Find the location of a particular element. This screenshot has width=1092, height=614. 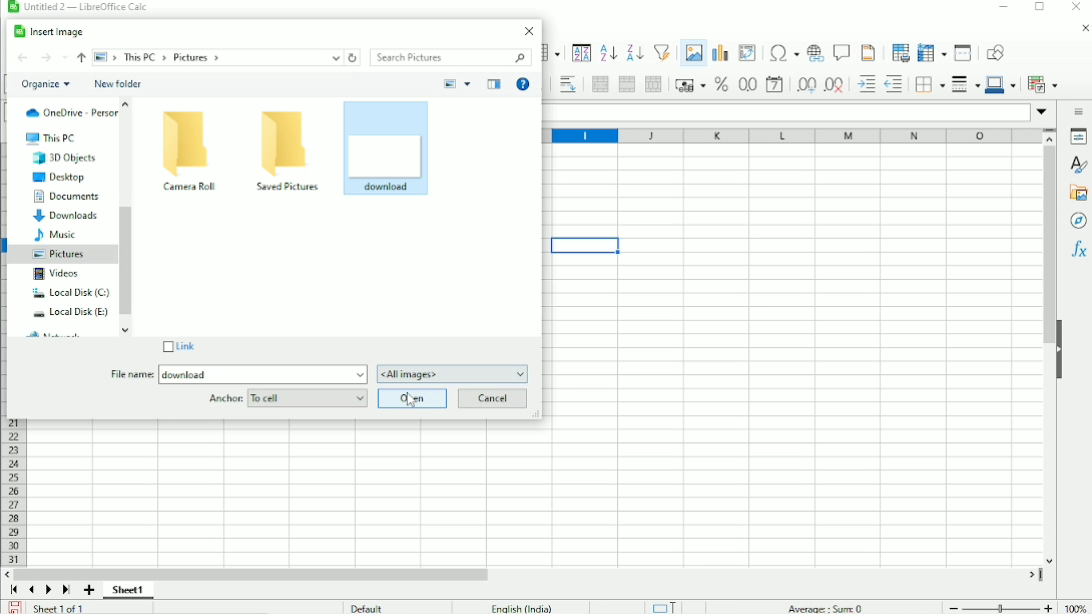

To cell is located at coordinates (307, 398).